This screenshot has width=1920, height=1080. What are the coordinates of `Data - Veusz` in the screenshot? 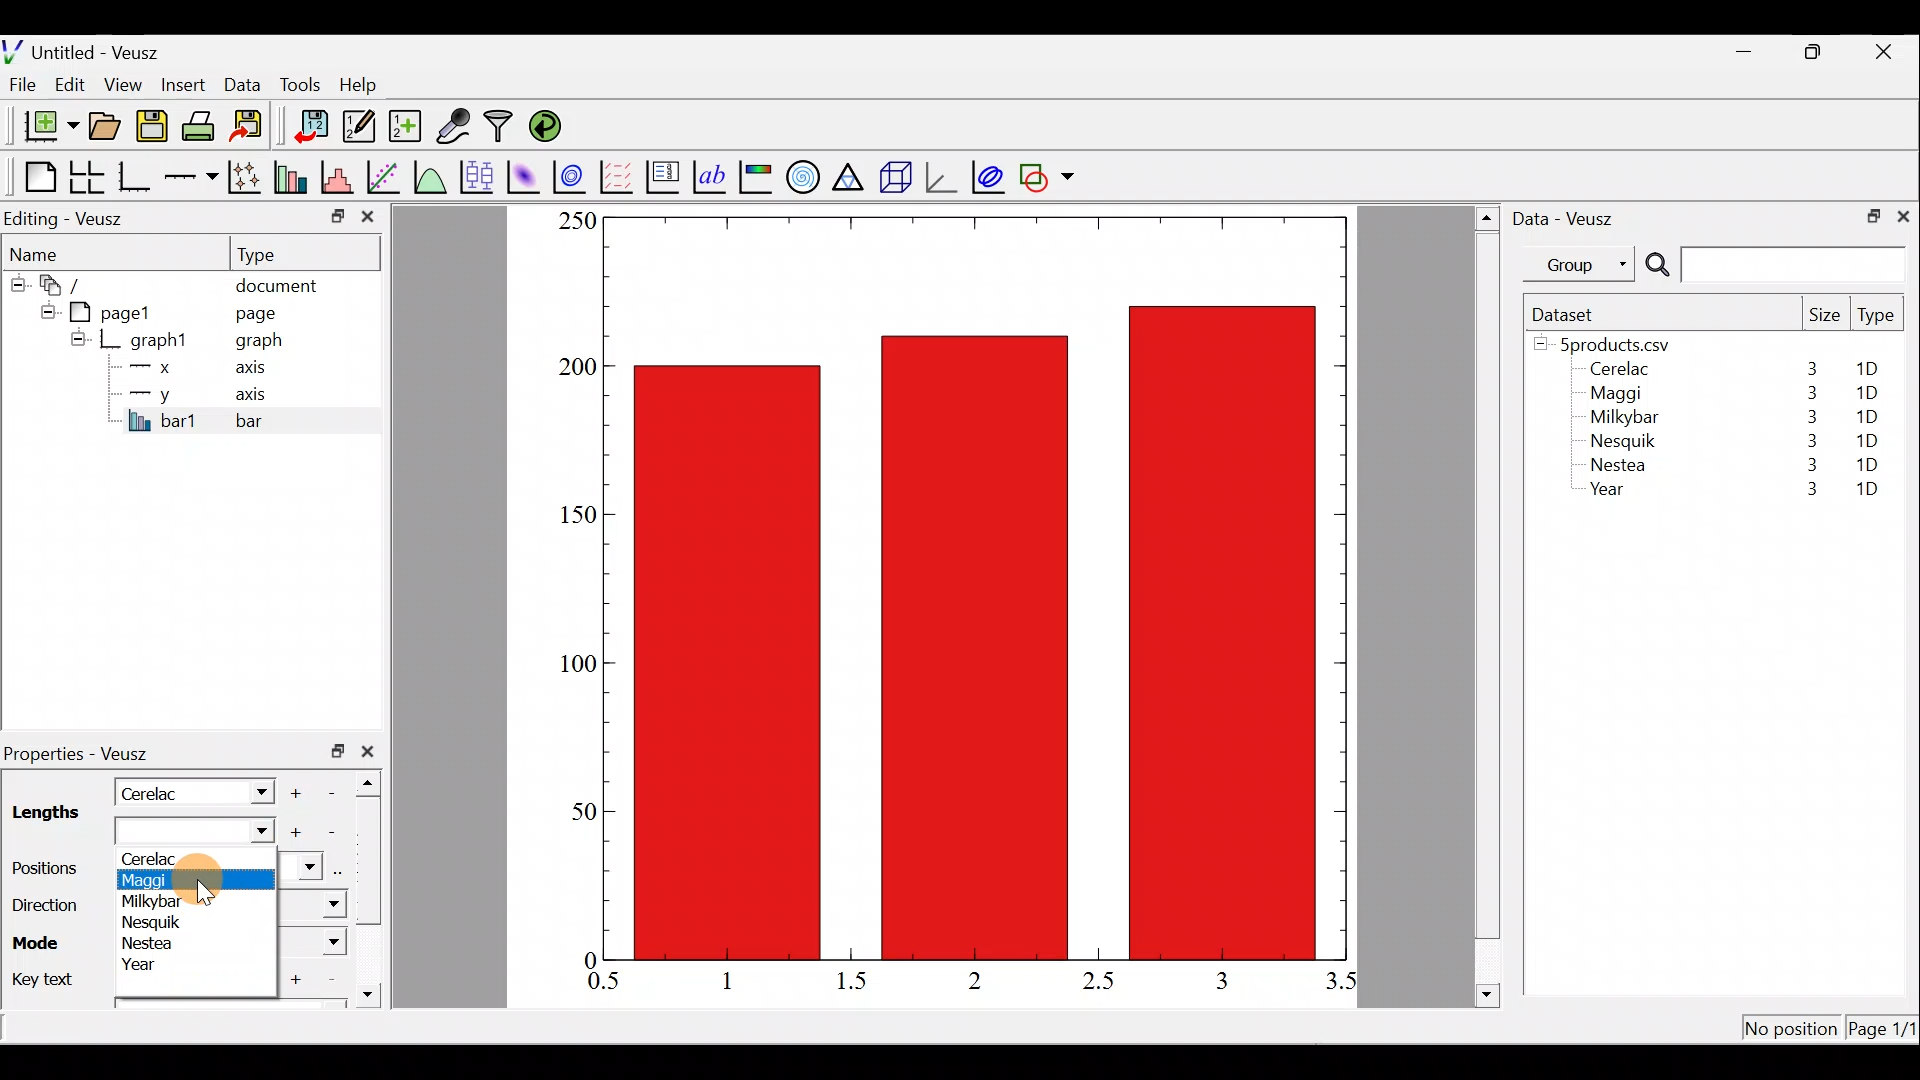 It's located at (1568, 216).